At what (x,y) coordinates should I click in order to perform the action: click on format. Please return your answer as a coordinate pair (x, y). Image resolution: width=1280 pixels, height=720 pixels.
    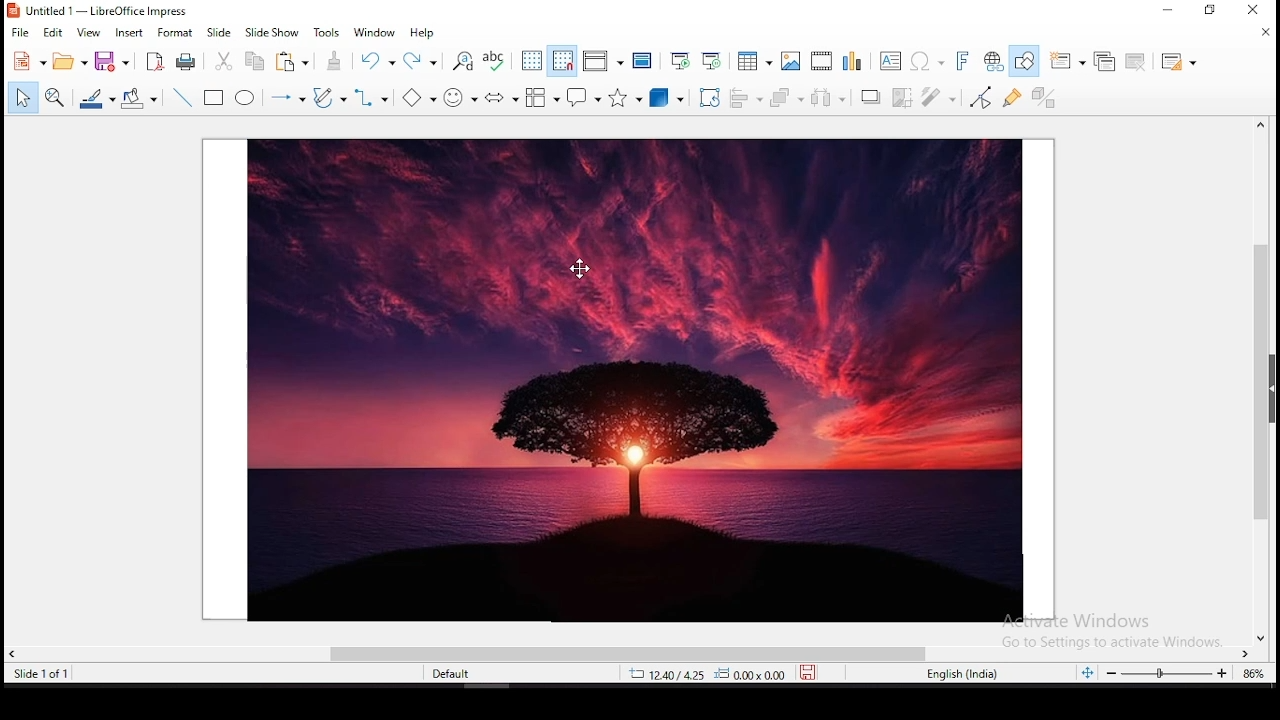
    Looking at the image, I should click on (176, 34).